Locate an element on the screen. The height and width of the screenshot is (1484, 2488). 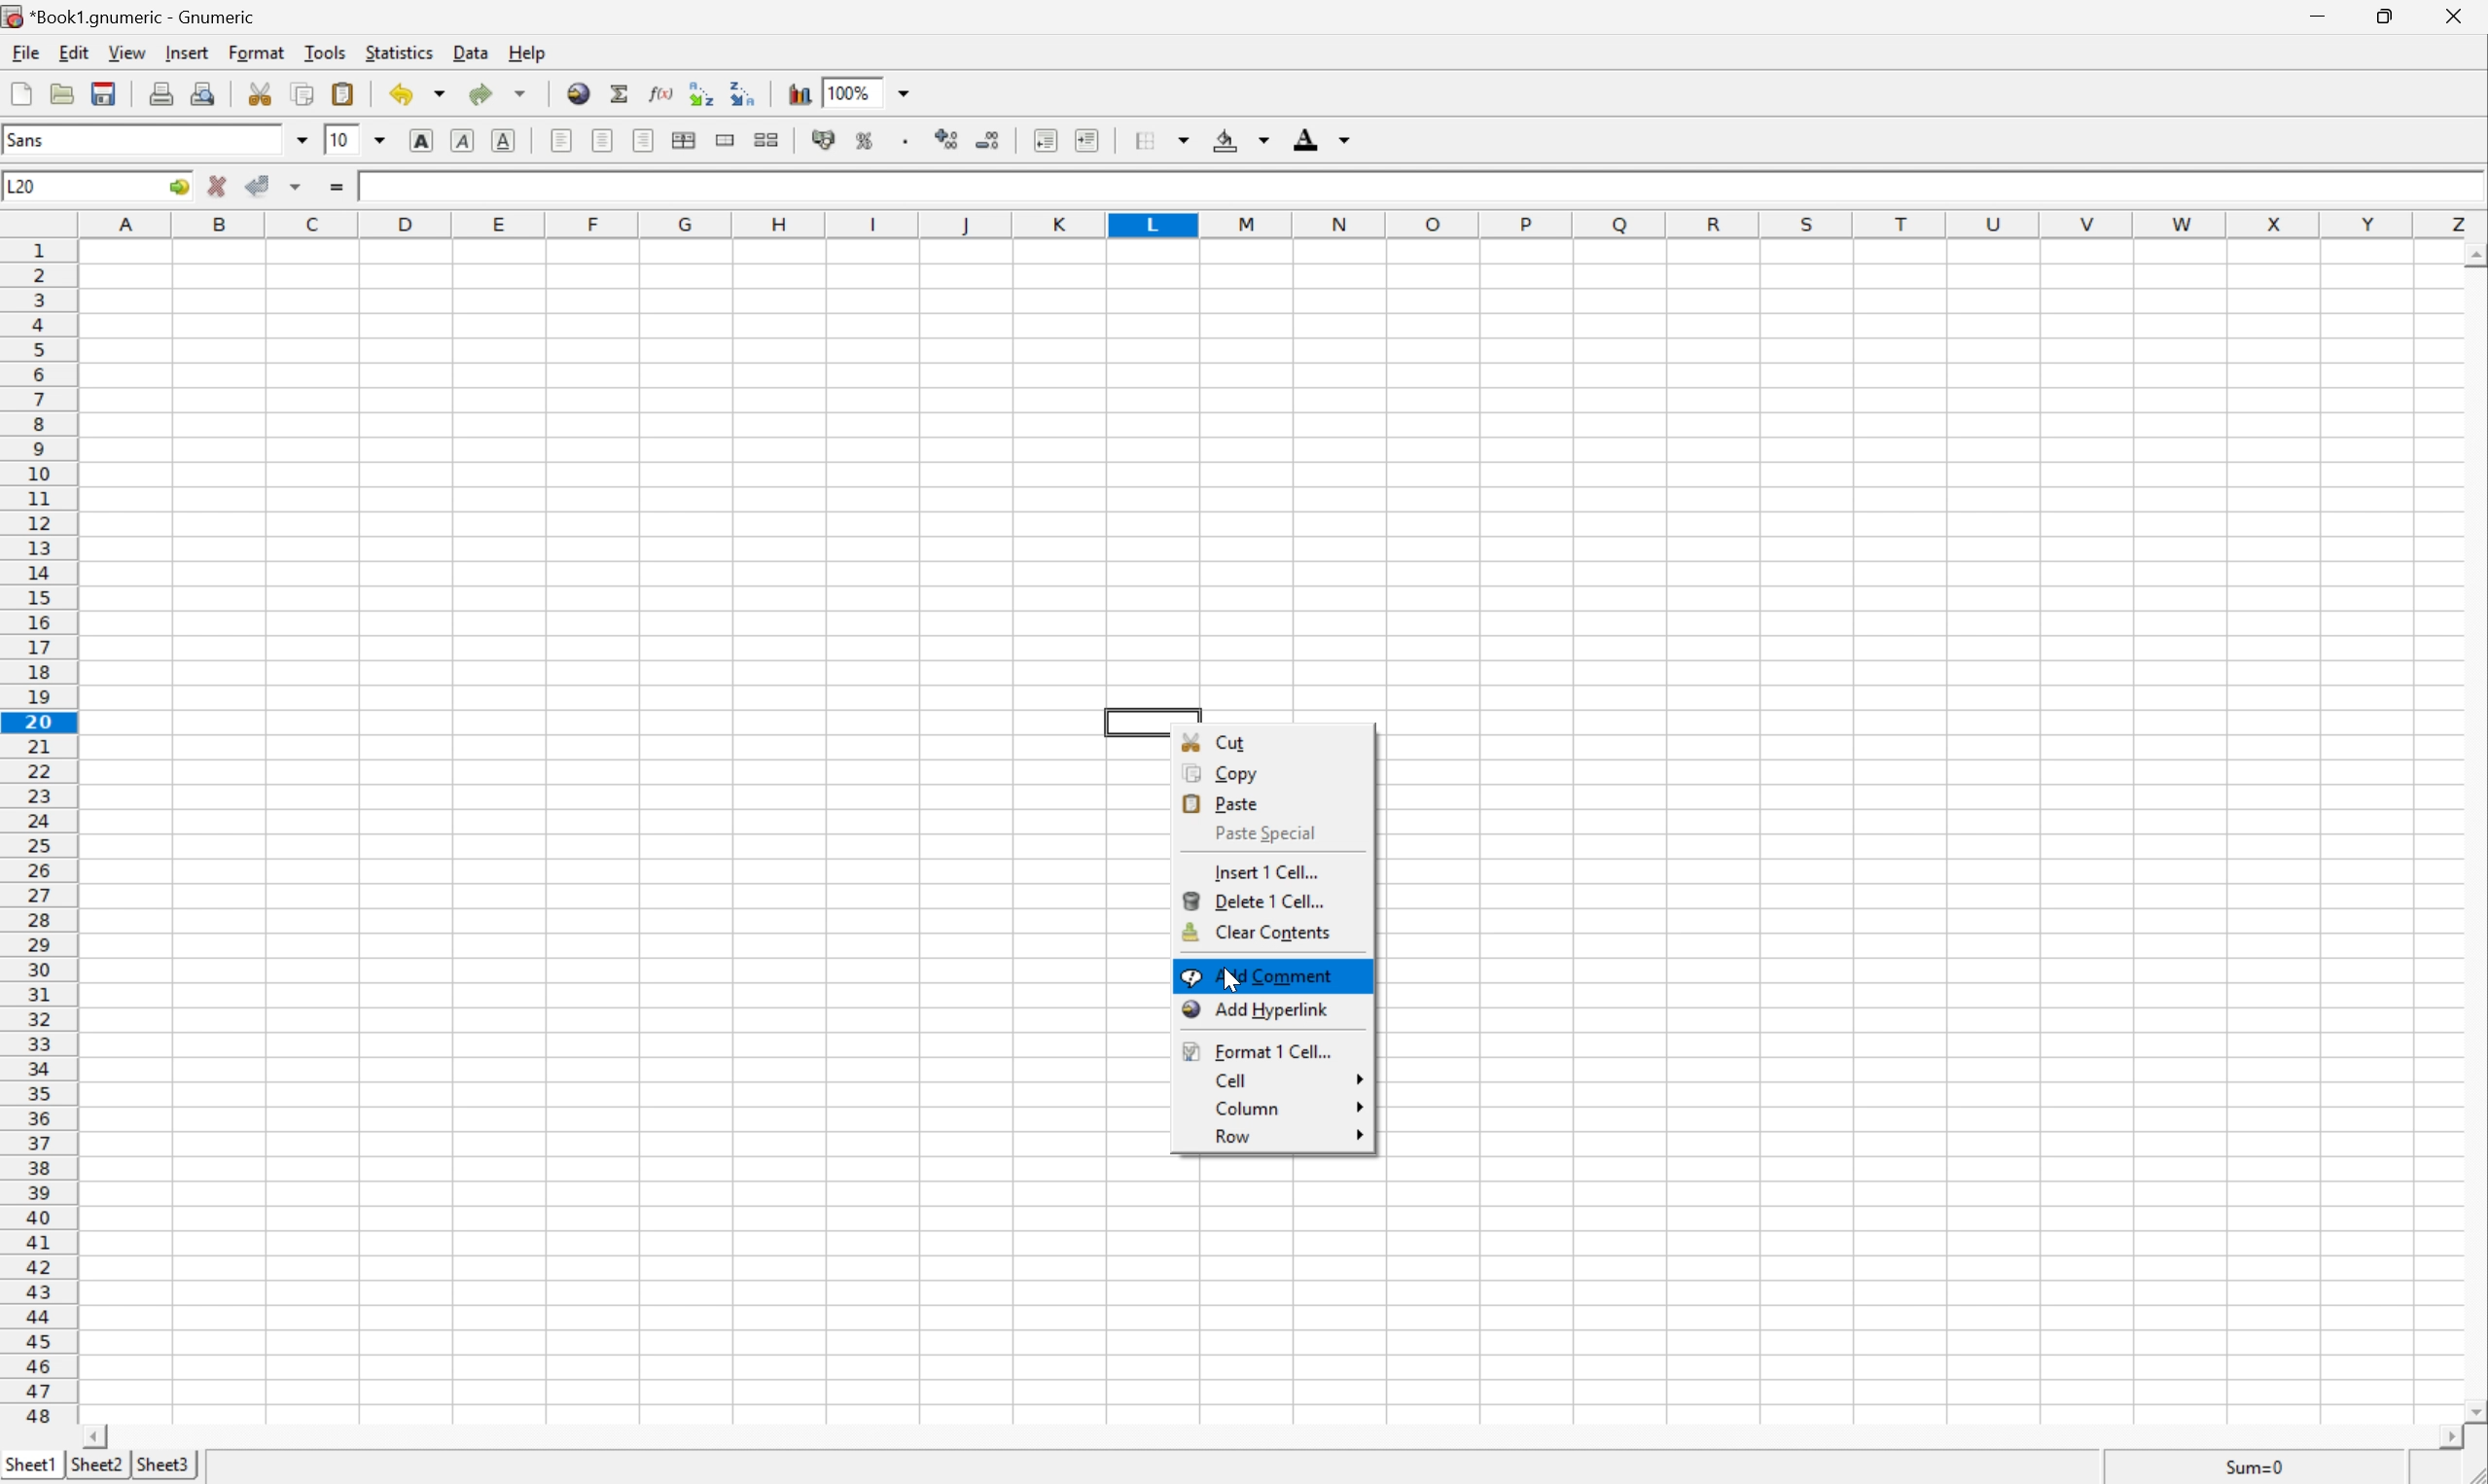
Bold is located at coordinates (418, 139).